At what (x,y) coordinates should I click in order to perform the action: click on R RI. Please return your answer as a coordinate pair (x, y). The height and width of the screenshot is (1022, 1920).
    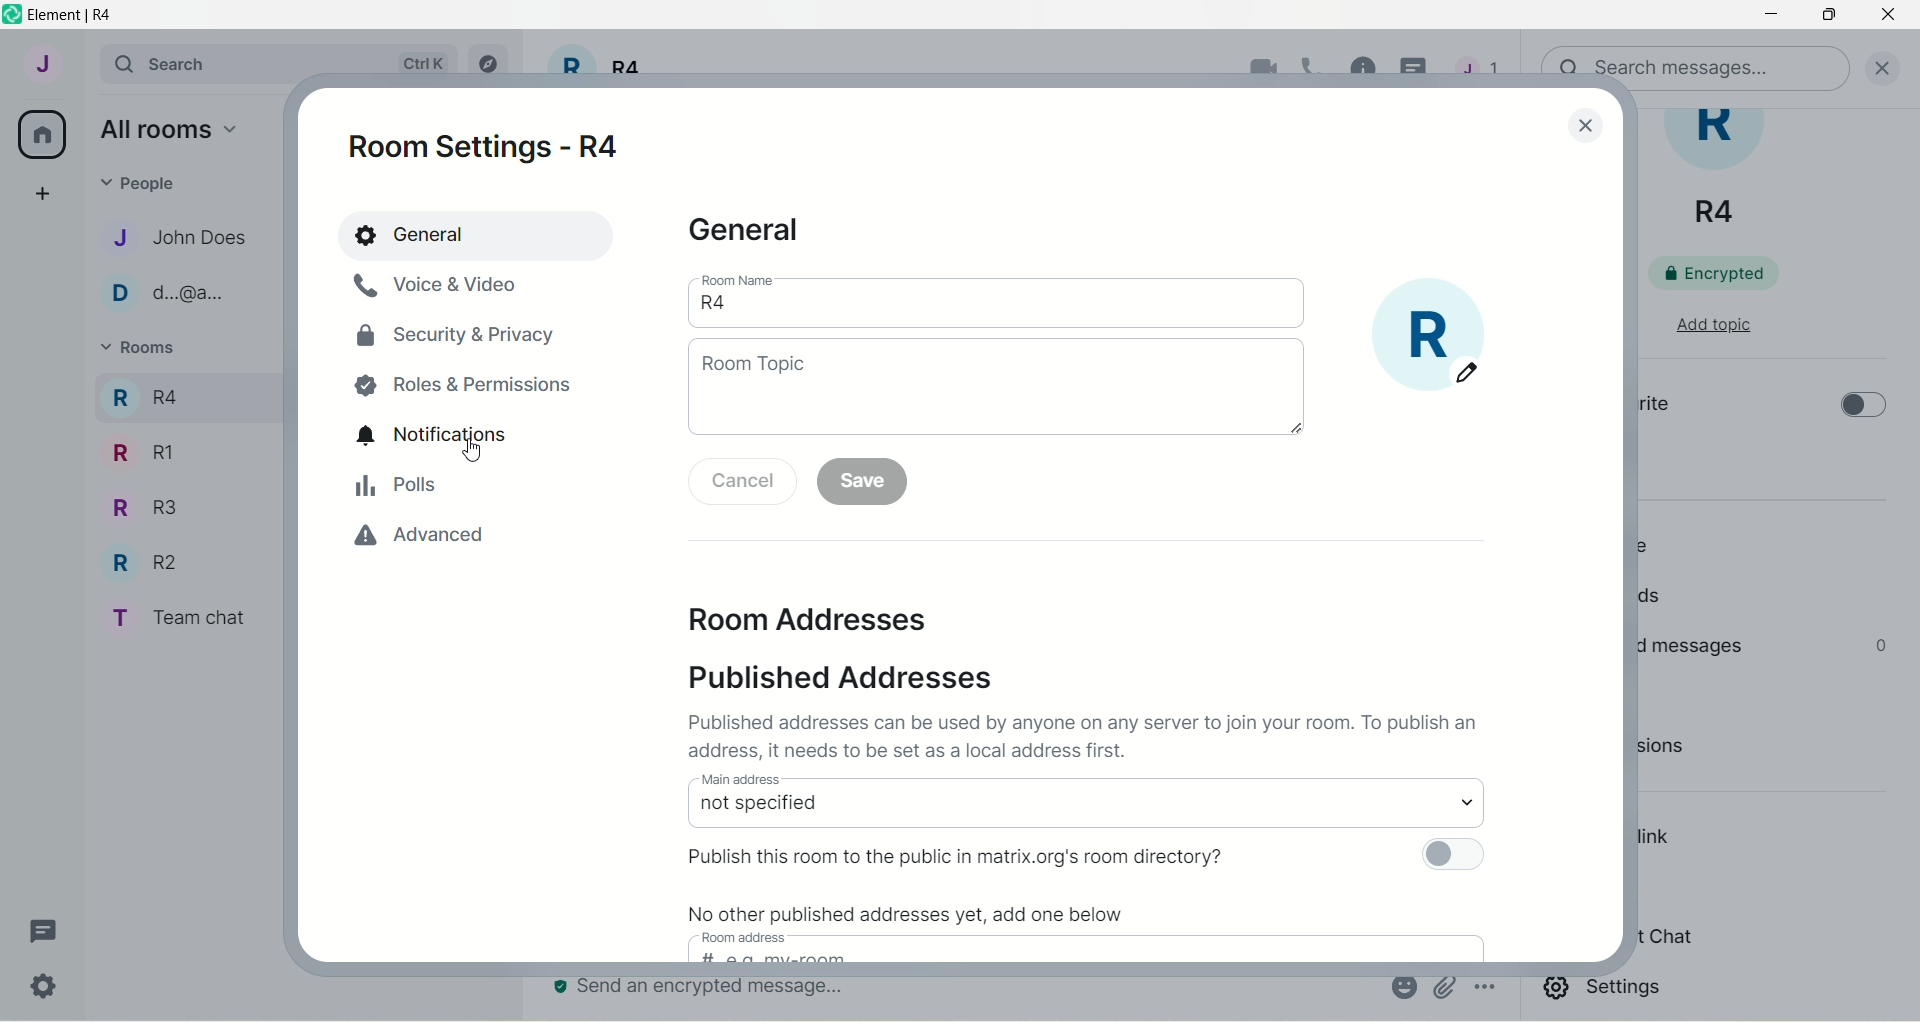
    Looking at the image, I should click on (143, 452).